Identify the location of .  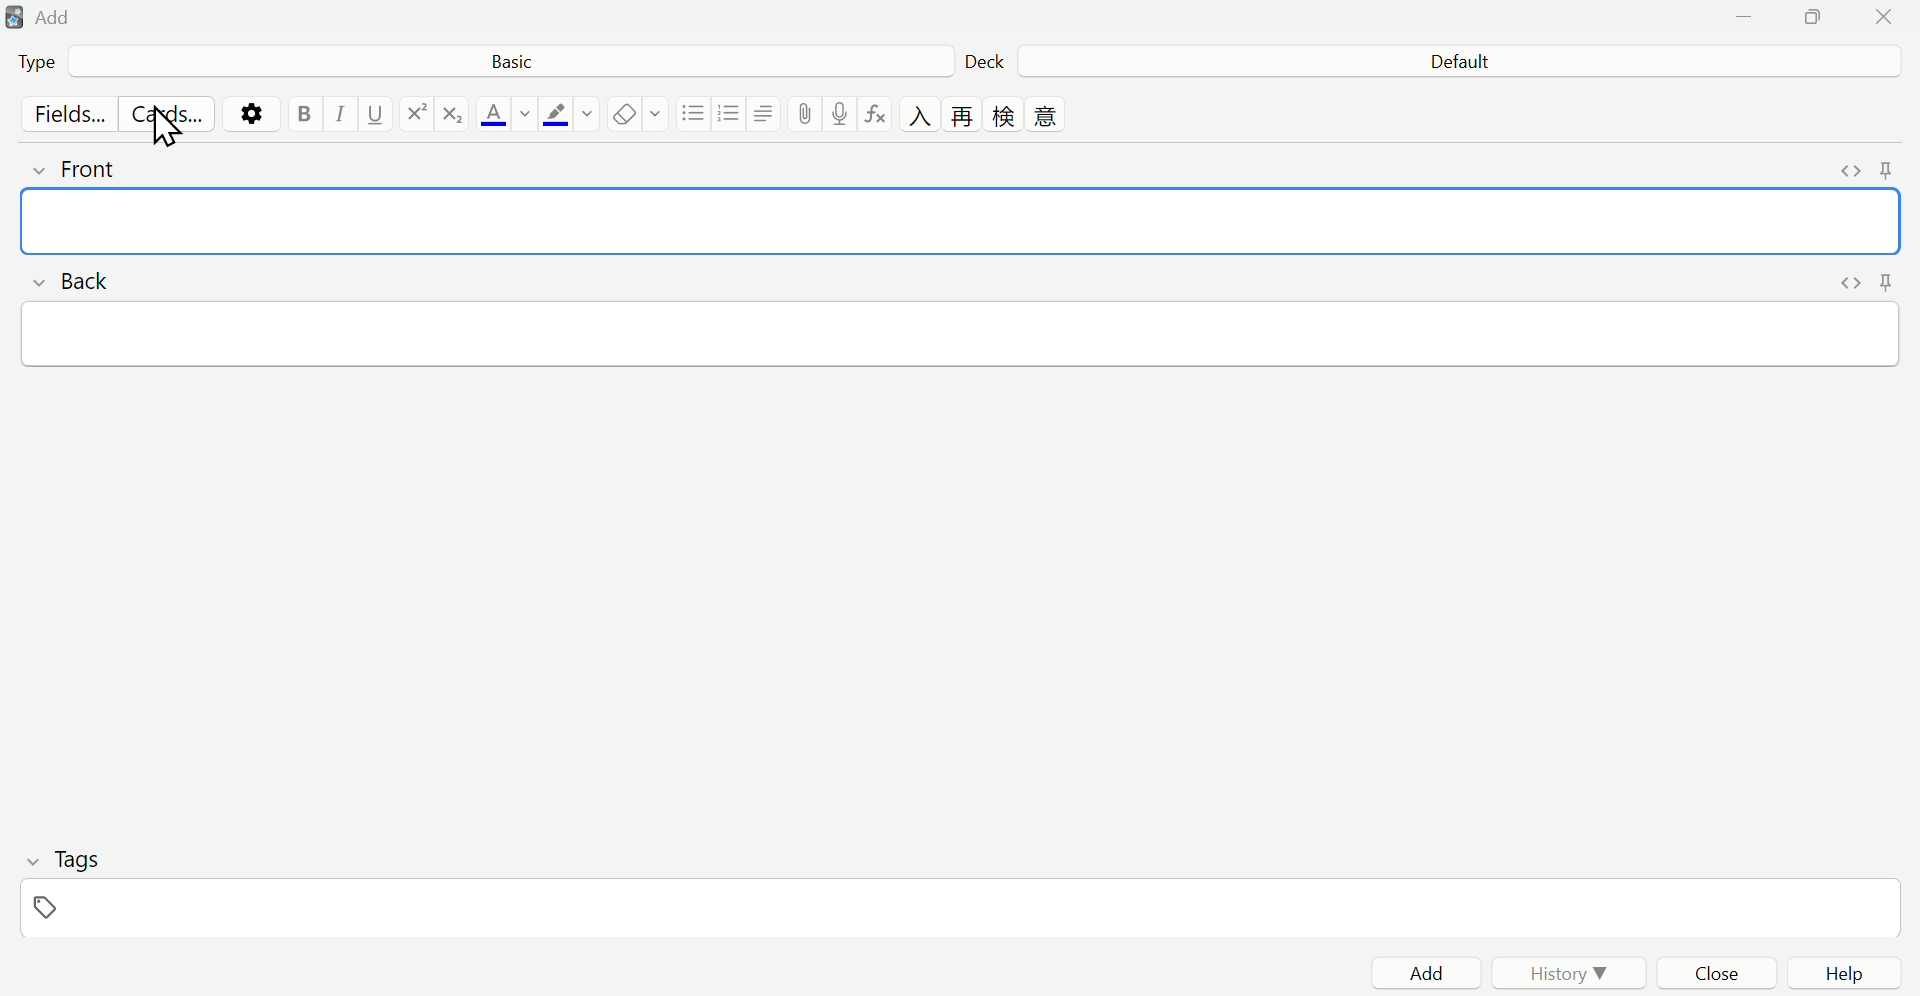
(1445, 60).